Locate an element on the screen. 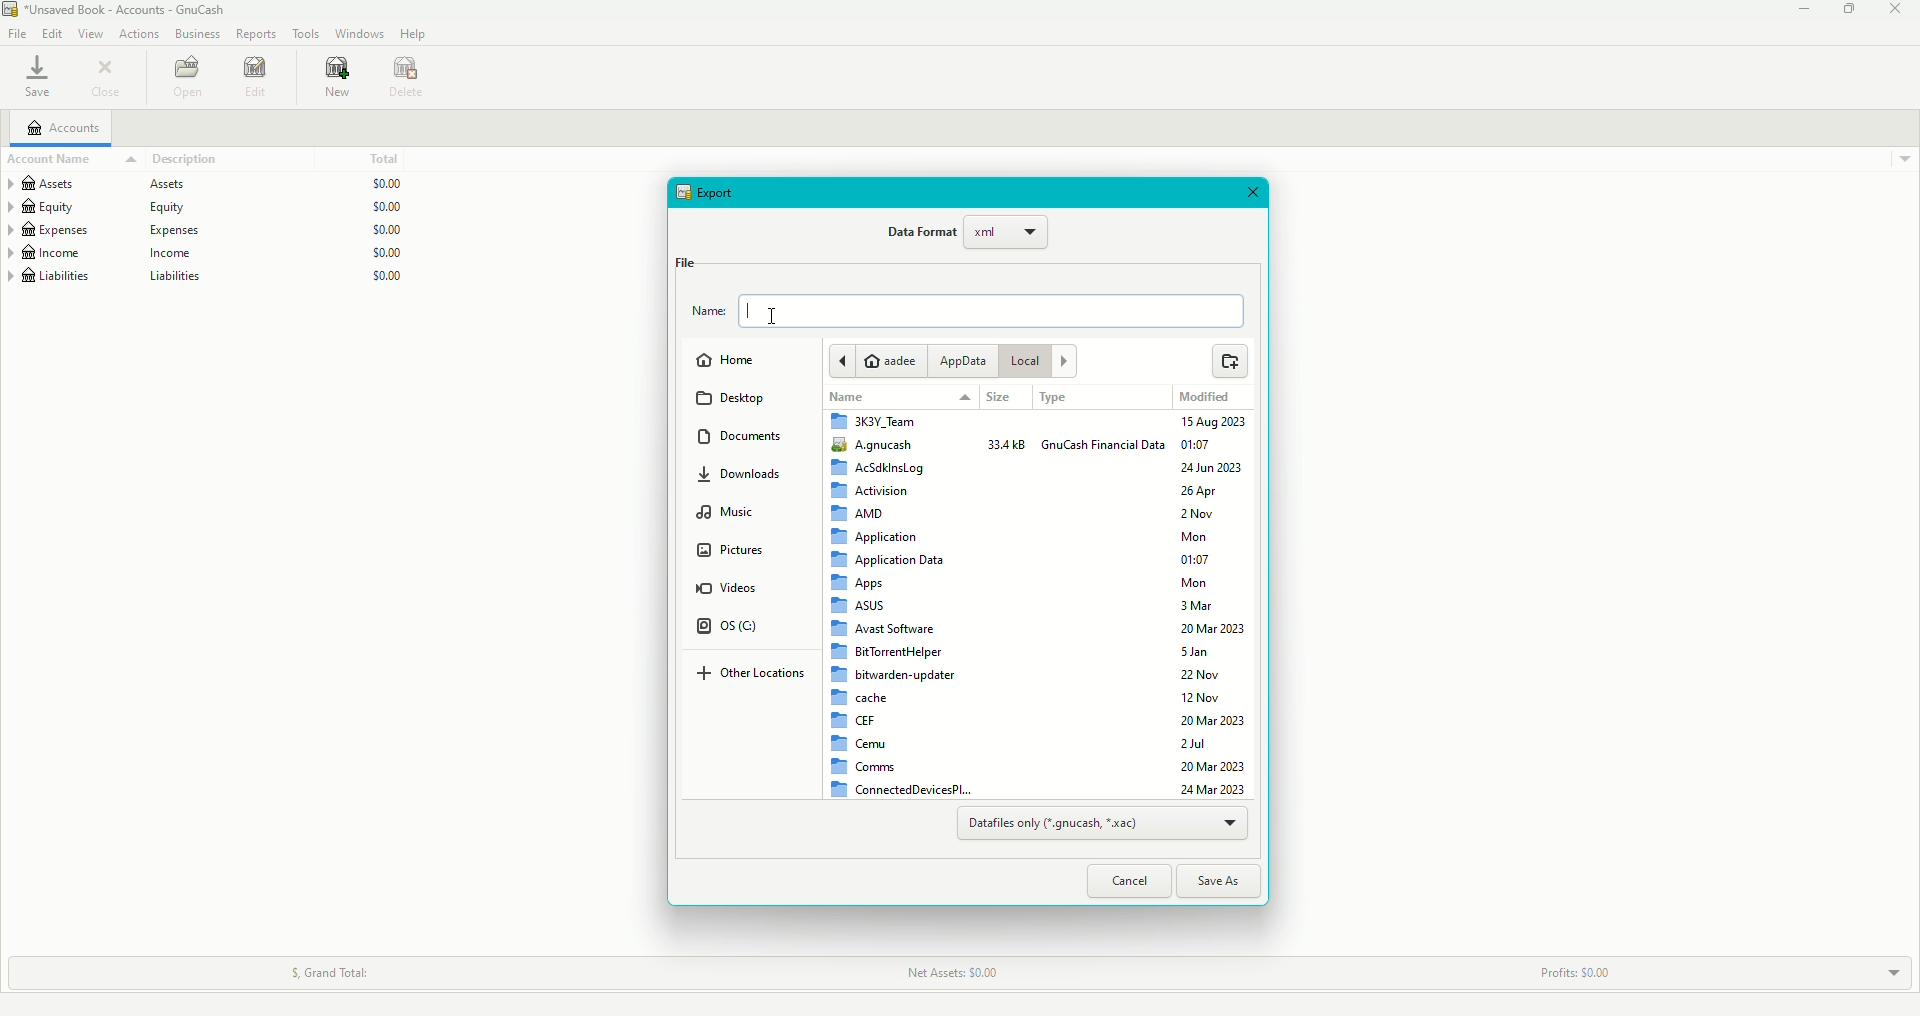  Assets is located at coordinates (207, 181).